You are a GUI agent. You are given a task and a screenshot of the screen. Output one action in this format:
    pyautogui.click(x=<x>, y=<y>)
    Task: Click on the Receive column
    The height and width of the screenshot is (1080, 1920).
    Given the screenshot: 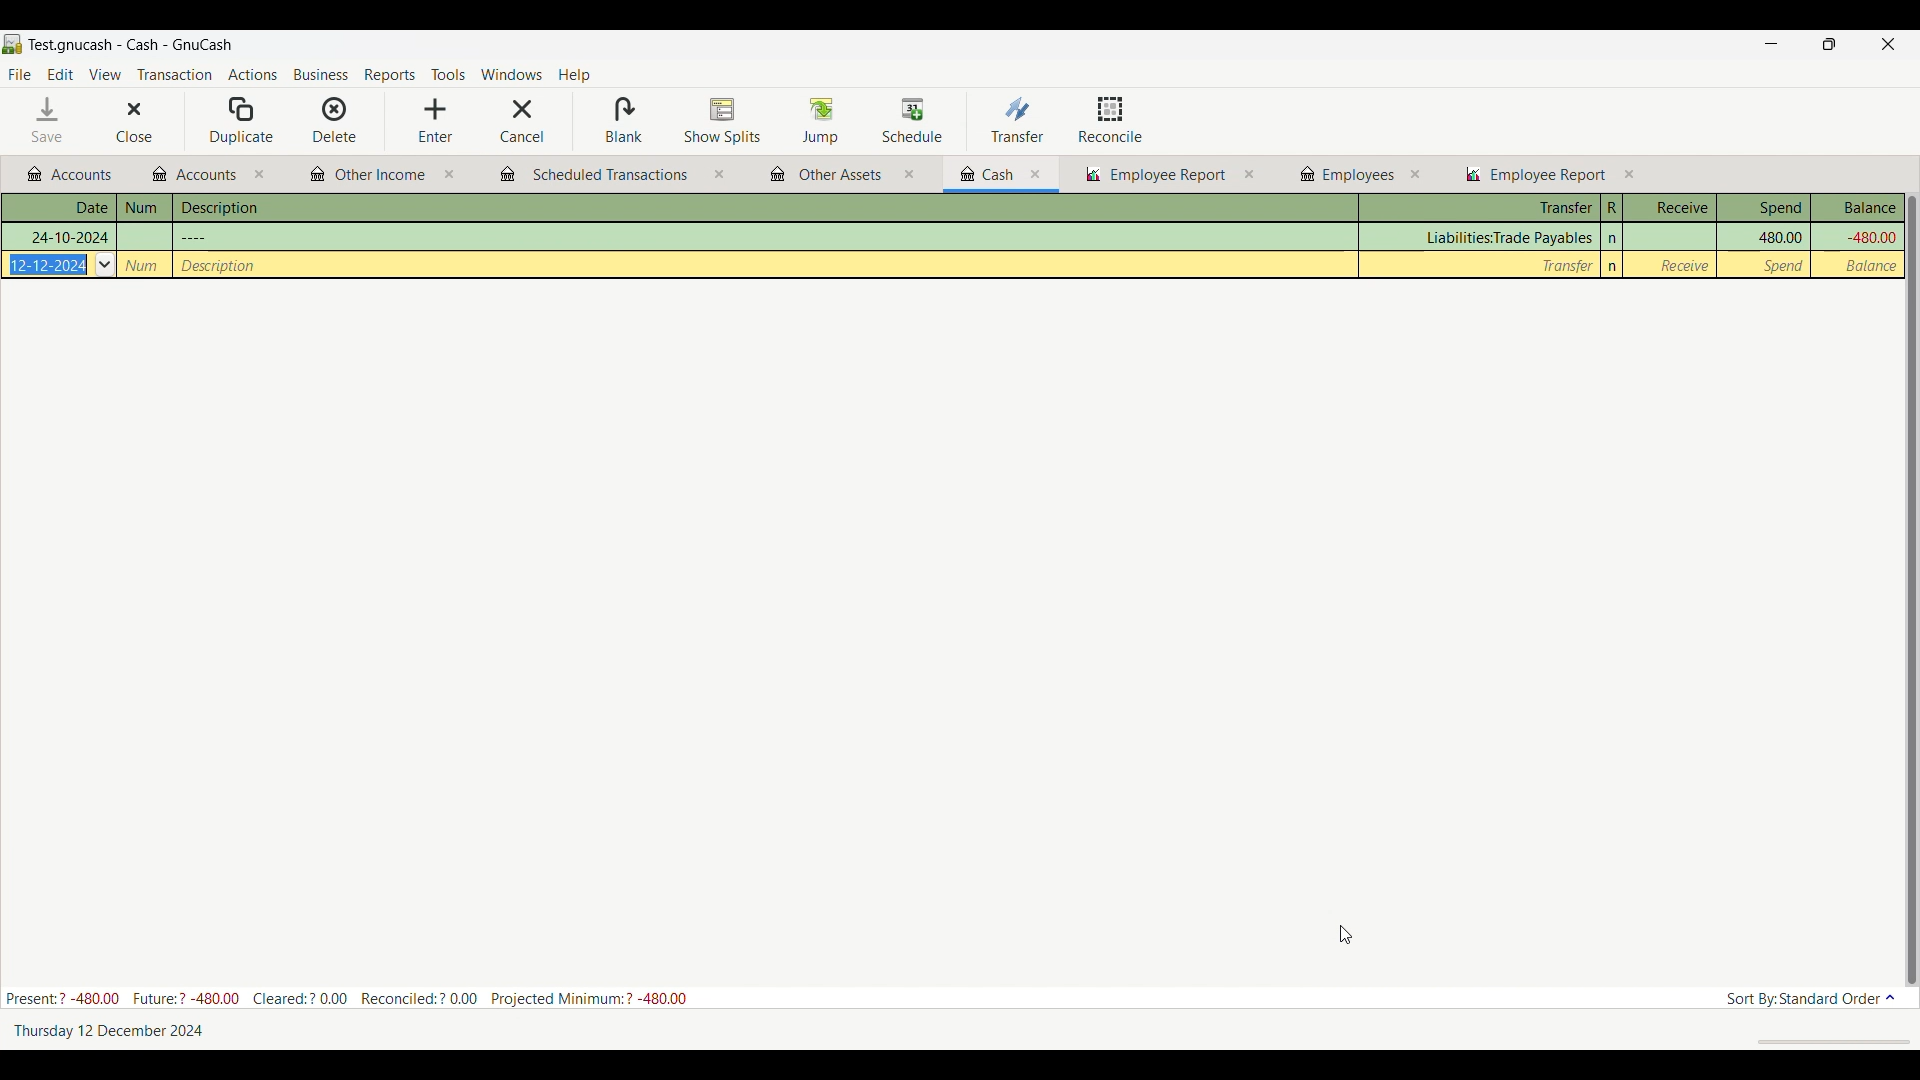 What is the action you would take?
    pyautogui.click(x=1684, y=265)
    